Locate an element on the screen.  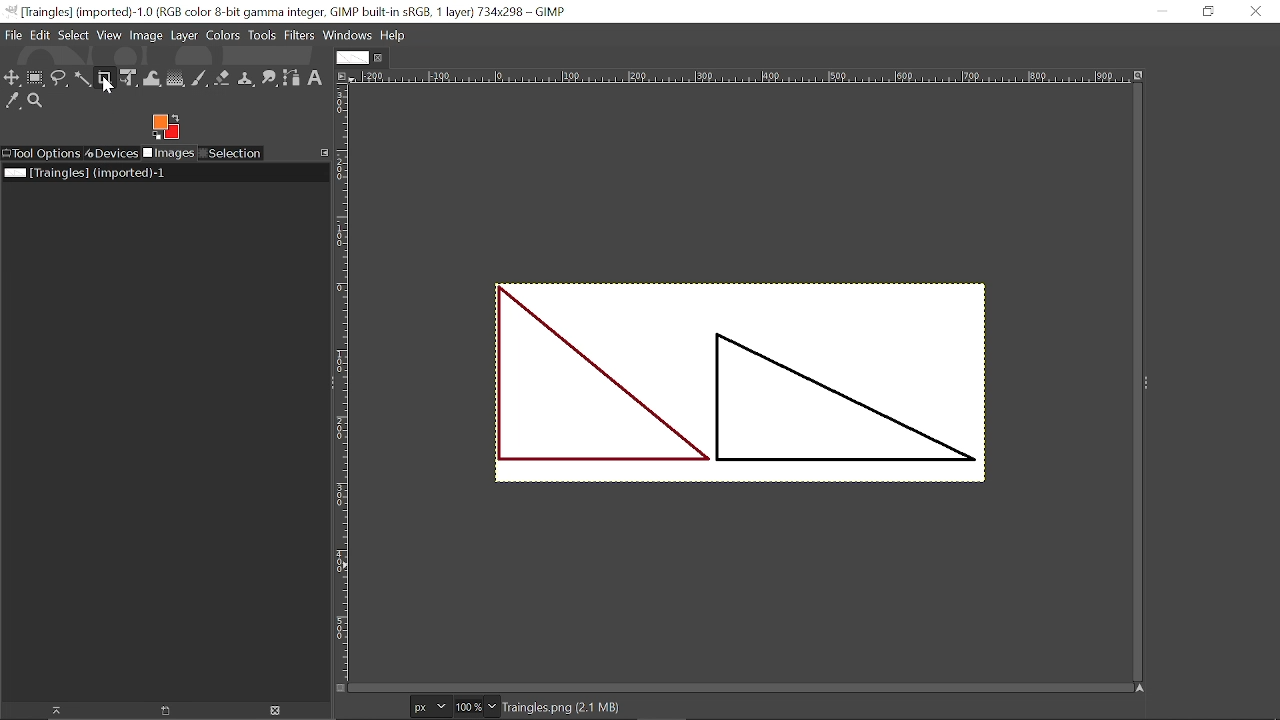
Zoom options is located at coordinates (491, 707).